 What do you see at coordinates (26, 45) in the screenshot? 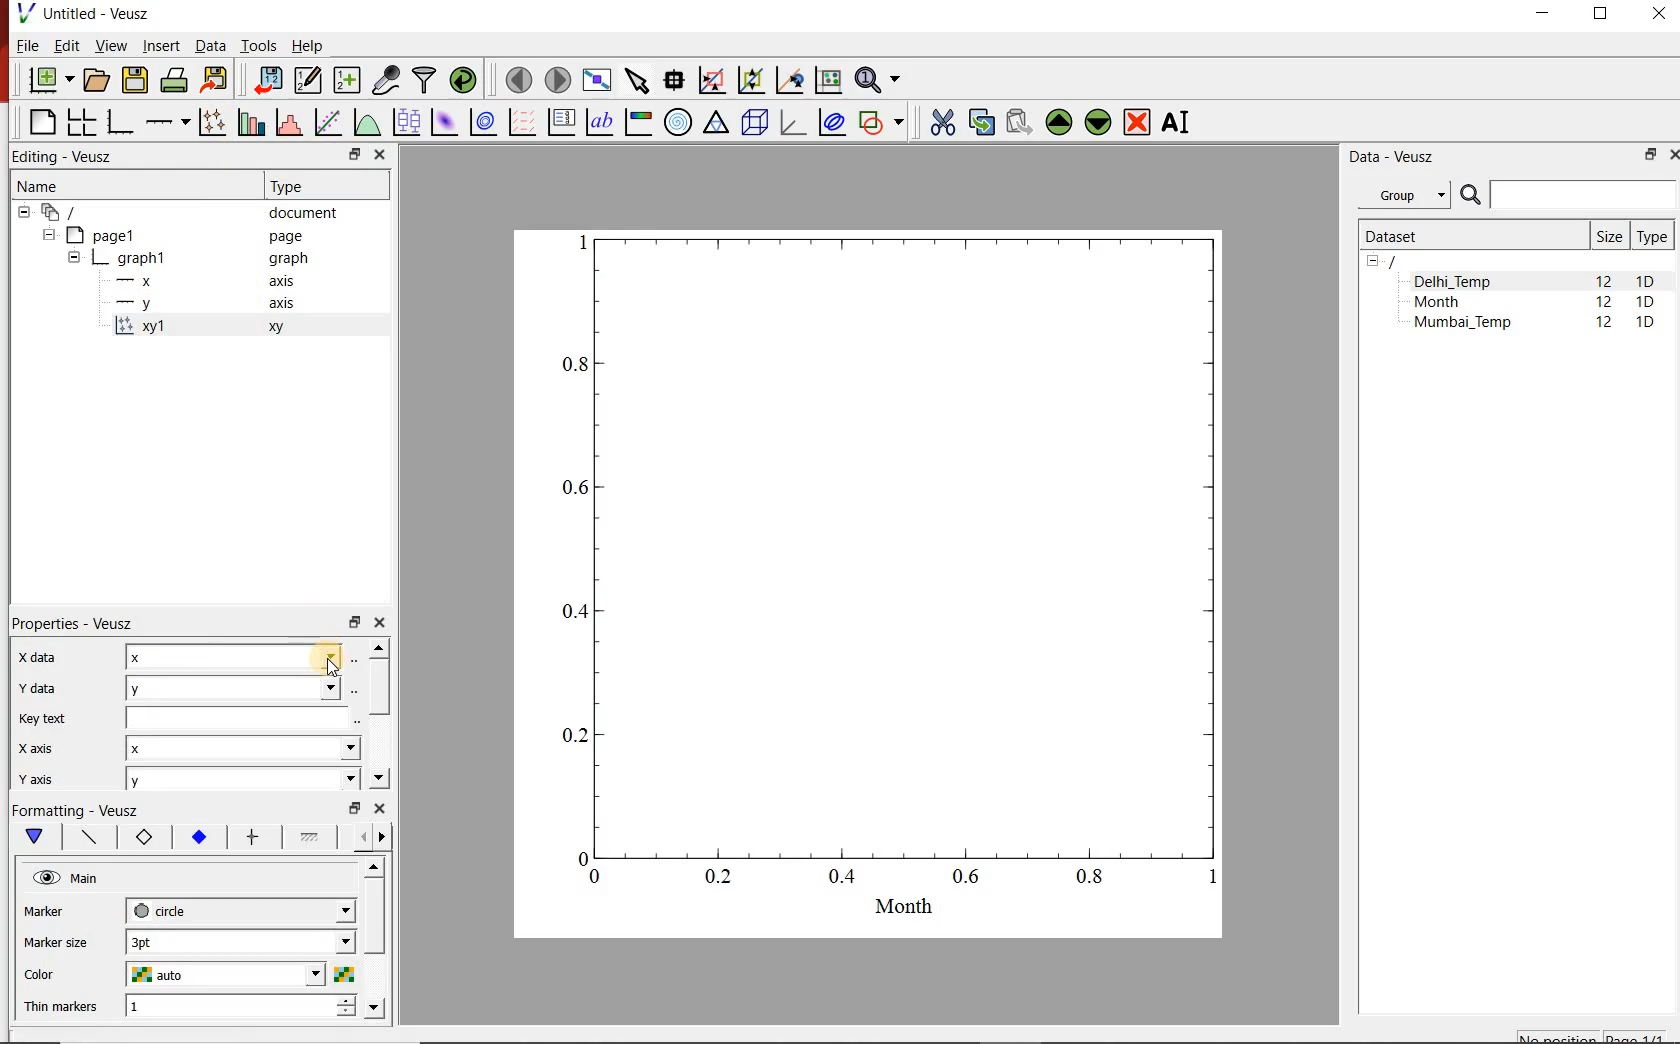
I see `File` at bounding box center [26, 45].